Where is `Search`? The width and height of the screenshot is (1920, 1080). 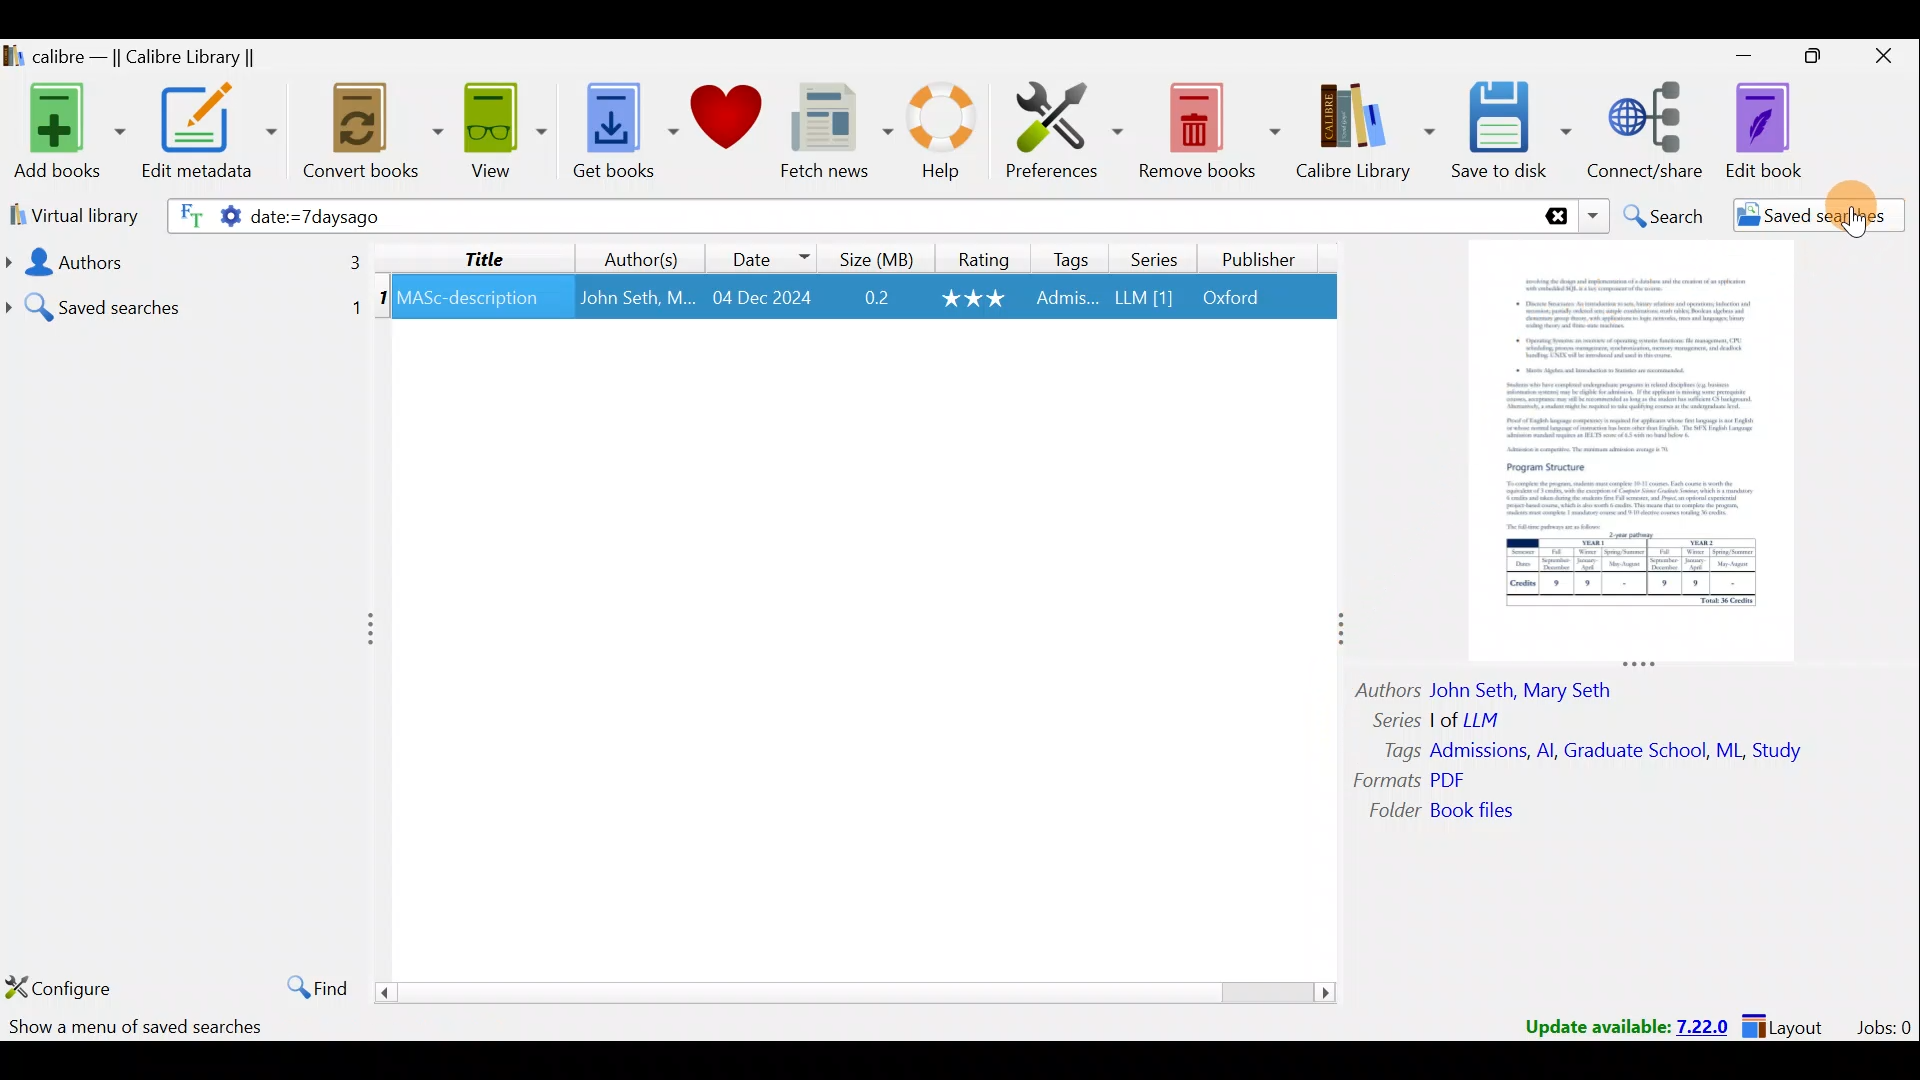 Search is located at coordinates (1661, 216).